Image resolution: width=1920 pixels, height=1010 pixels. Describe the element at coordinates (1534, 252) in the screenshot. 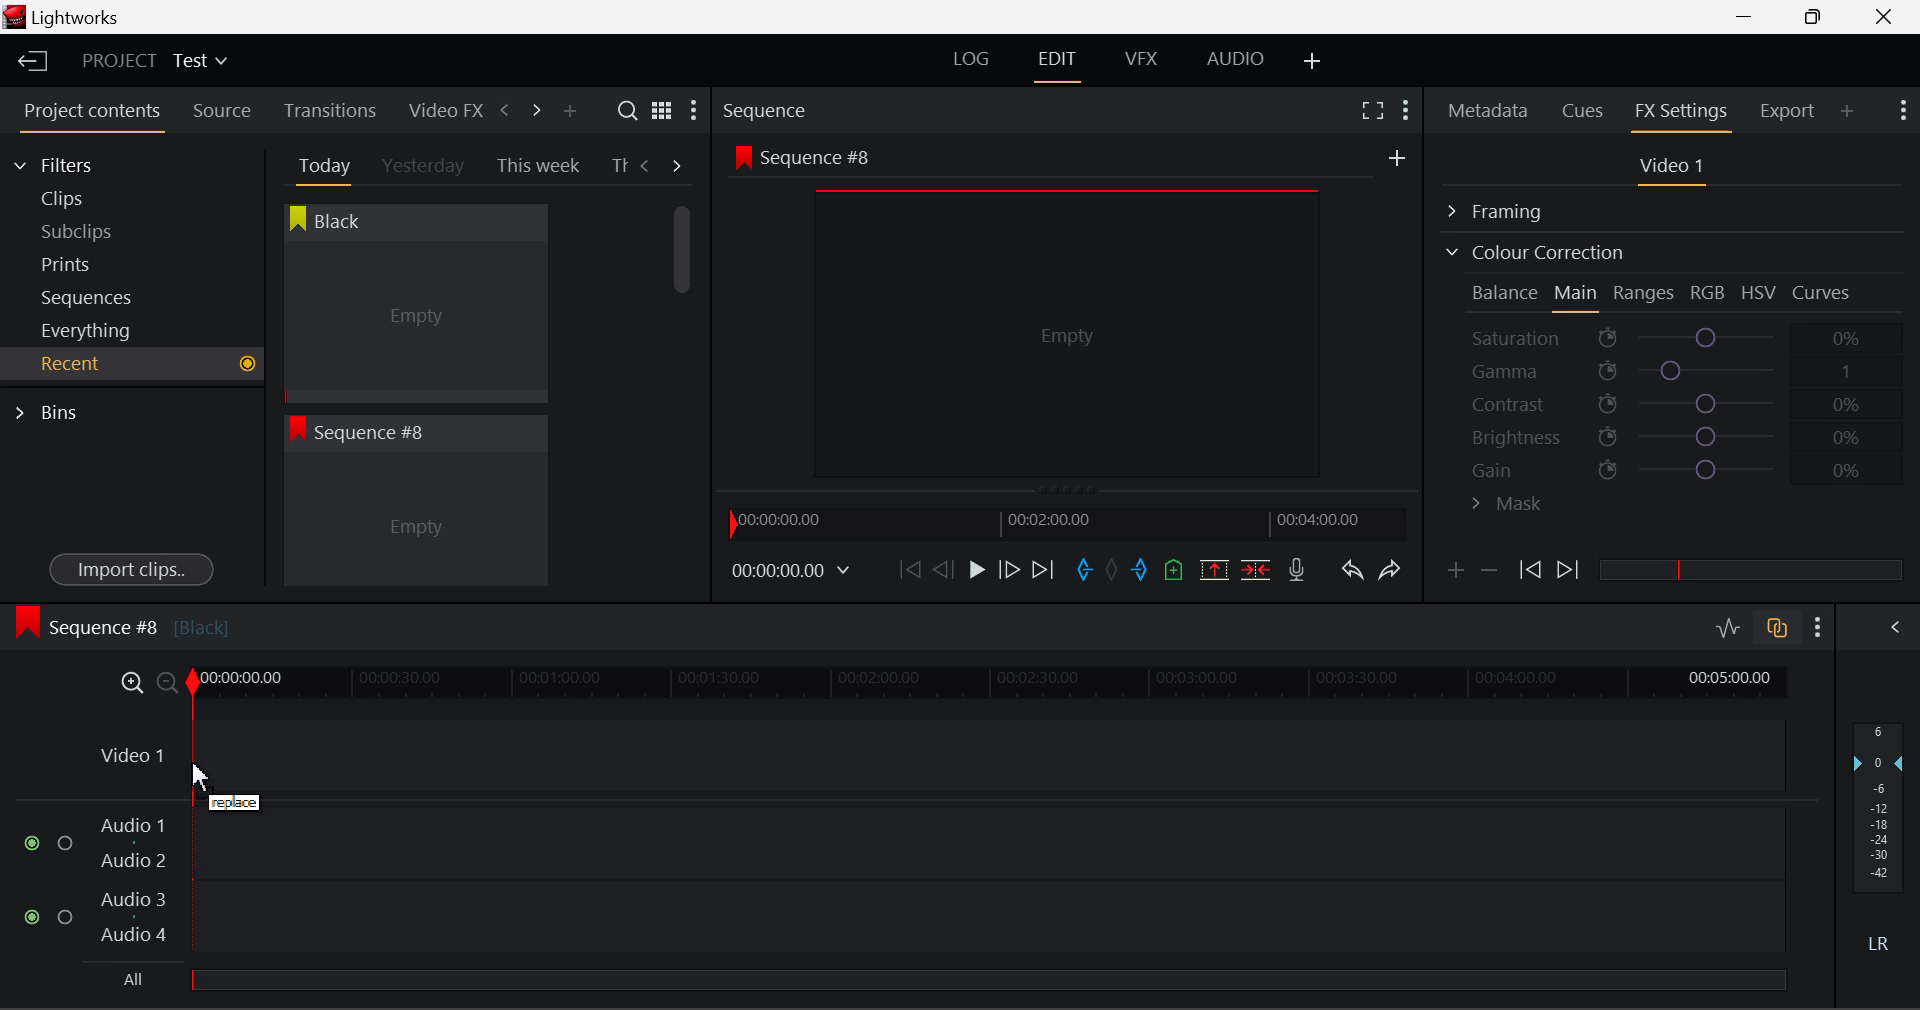

I see `Colour Correction` at that location.